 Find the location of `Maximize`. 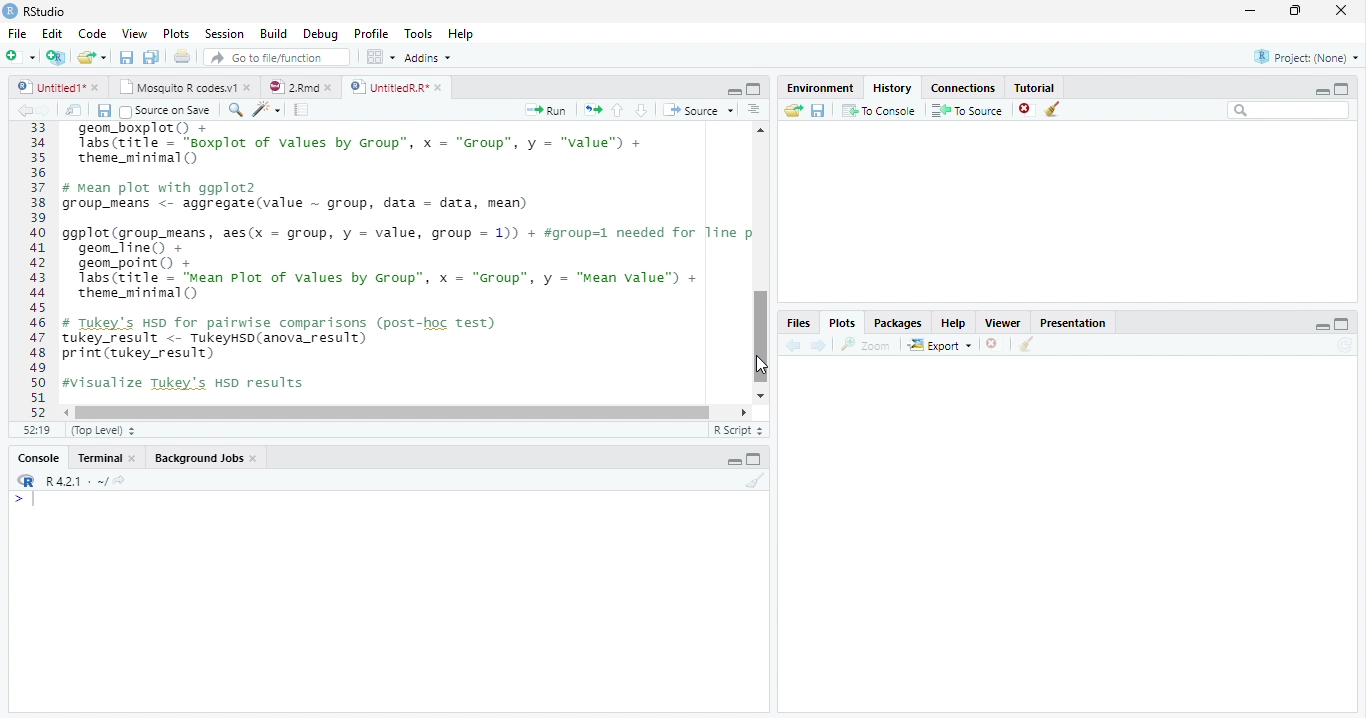

Maximize is located at coordinates (755, 461).